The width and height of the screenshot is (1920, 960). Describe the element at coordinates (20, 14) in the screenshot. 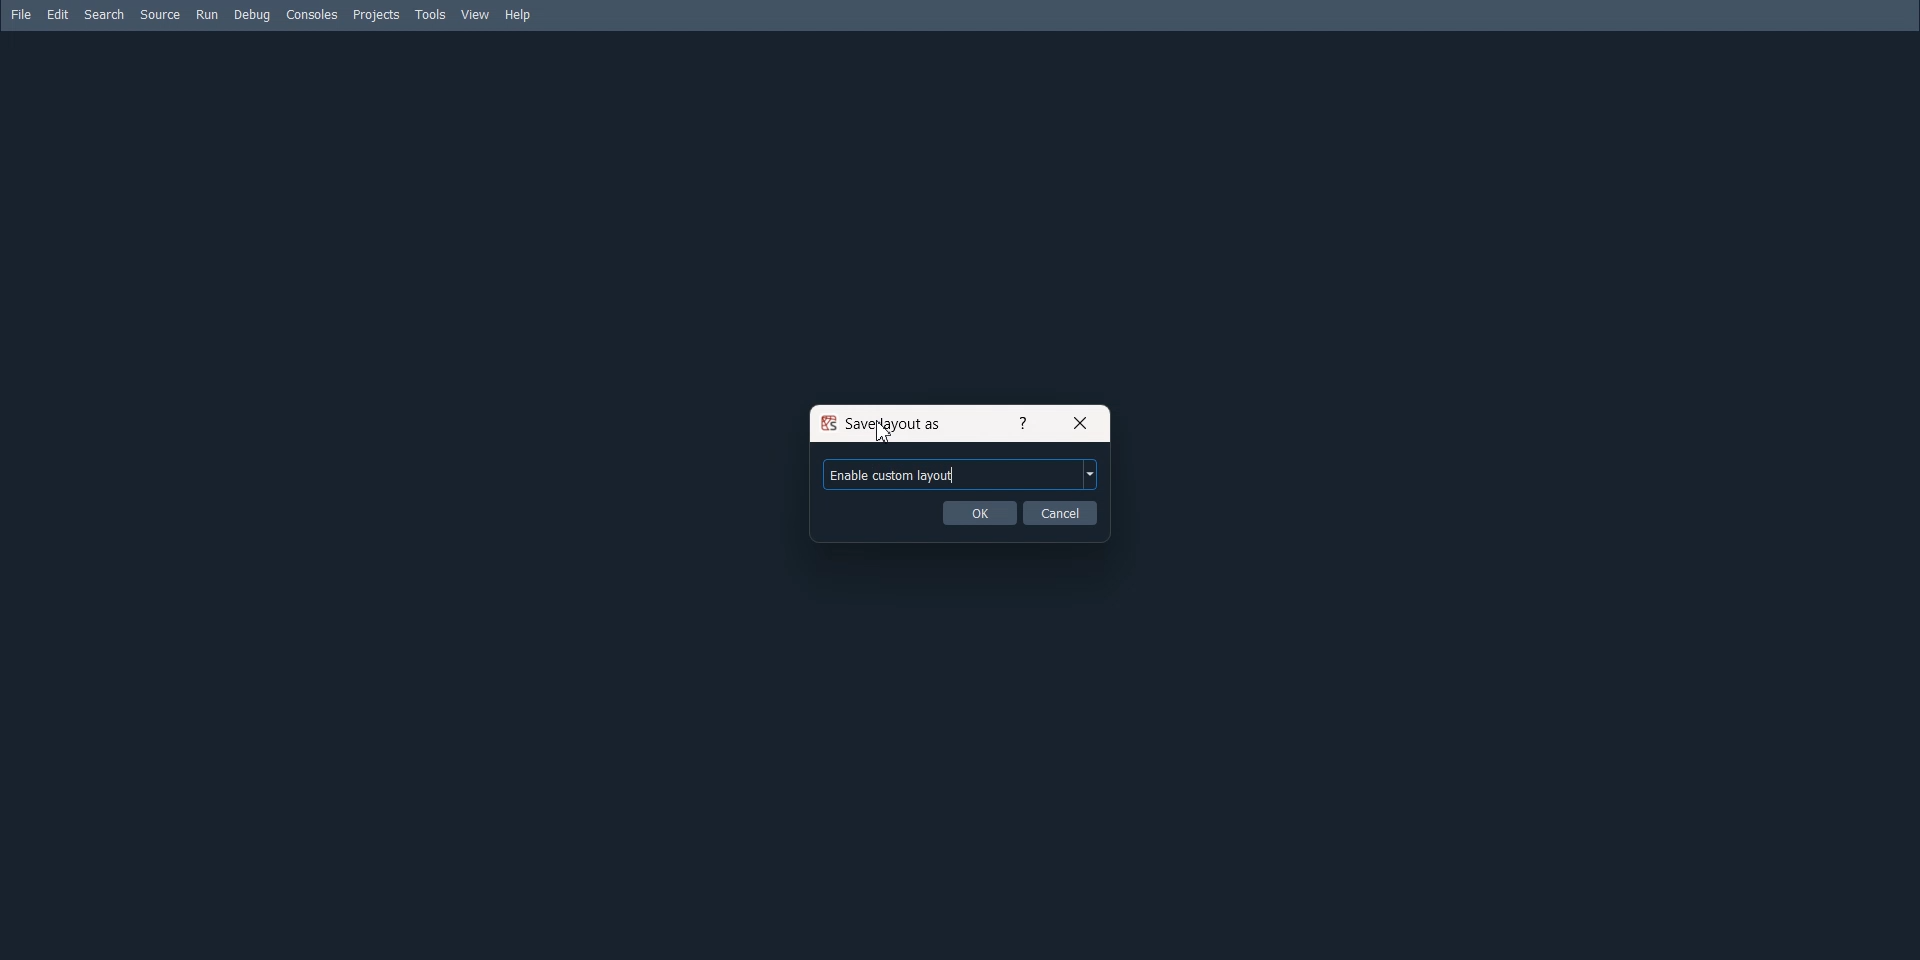

I see `File` at that location.